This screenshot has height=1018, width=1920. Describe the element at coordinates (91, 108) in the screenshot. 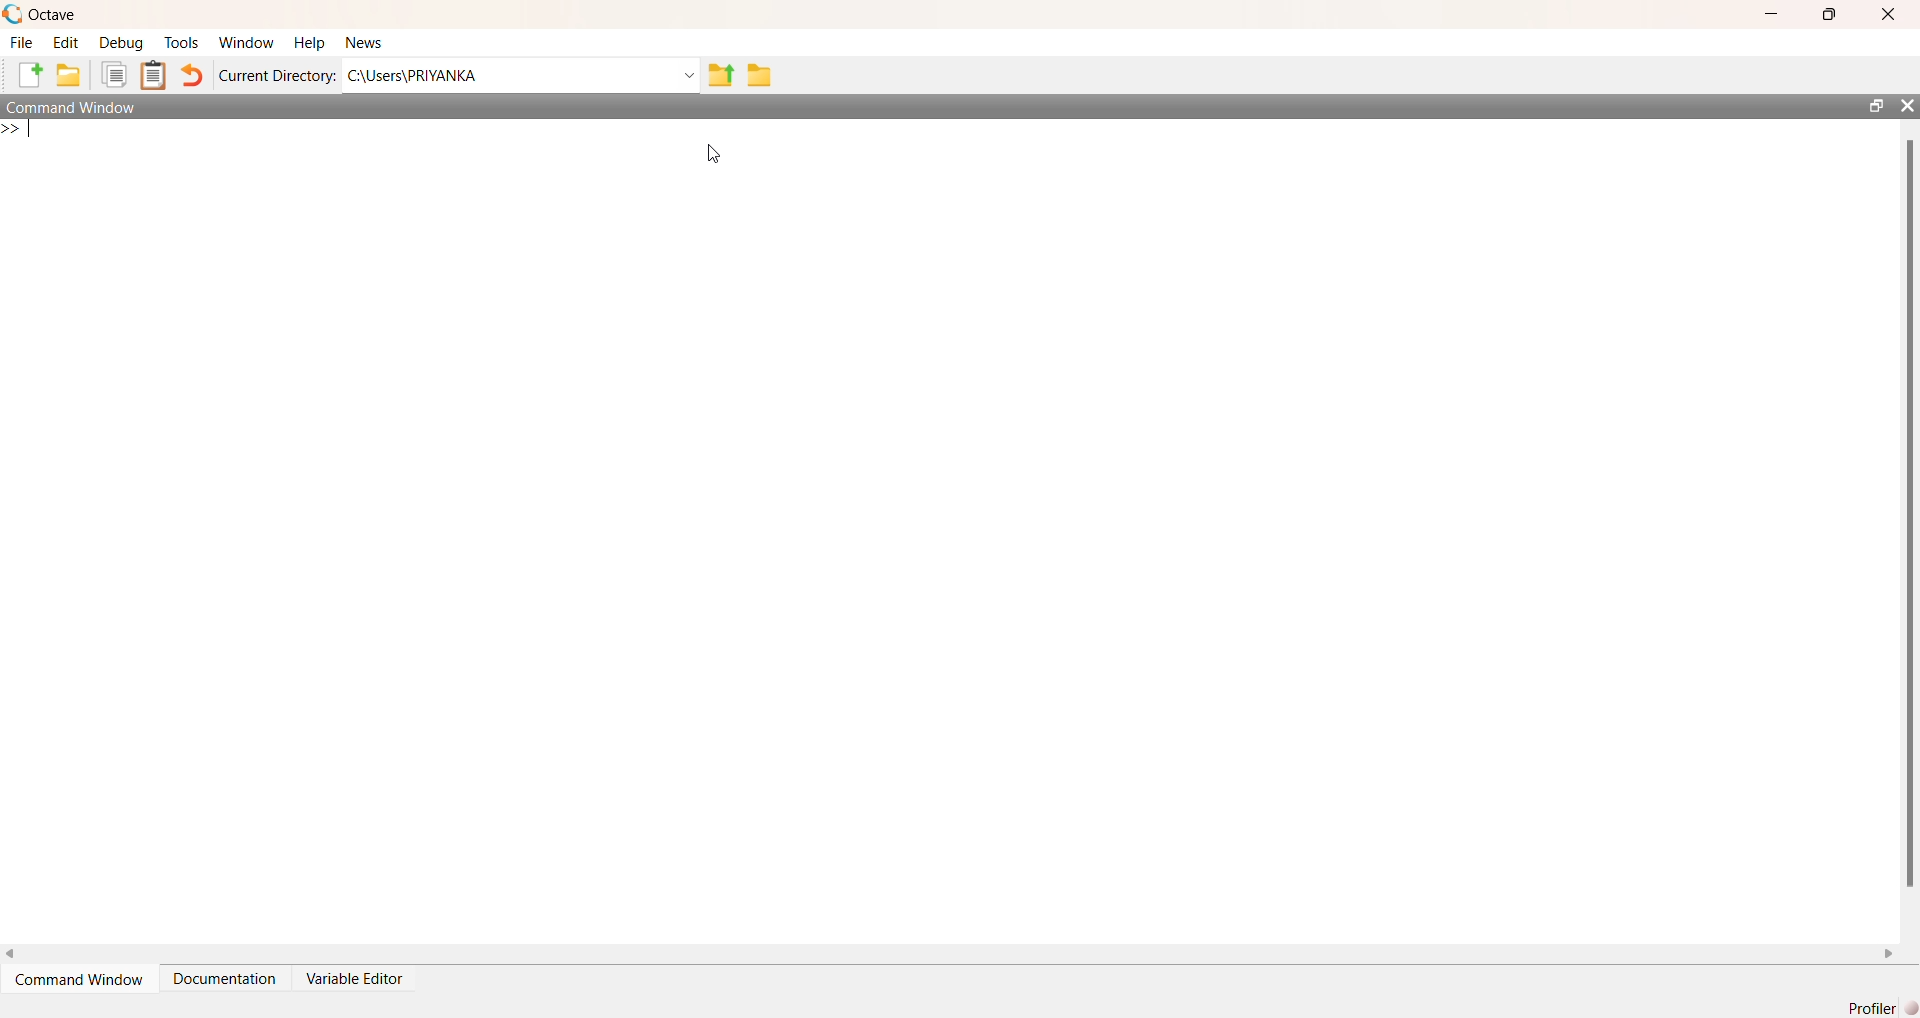

I see `command window` at that location.